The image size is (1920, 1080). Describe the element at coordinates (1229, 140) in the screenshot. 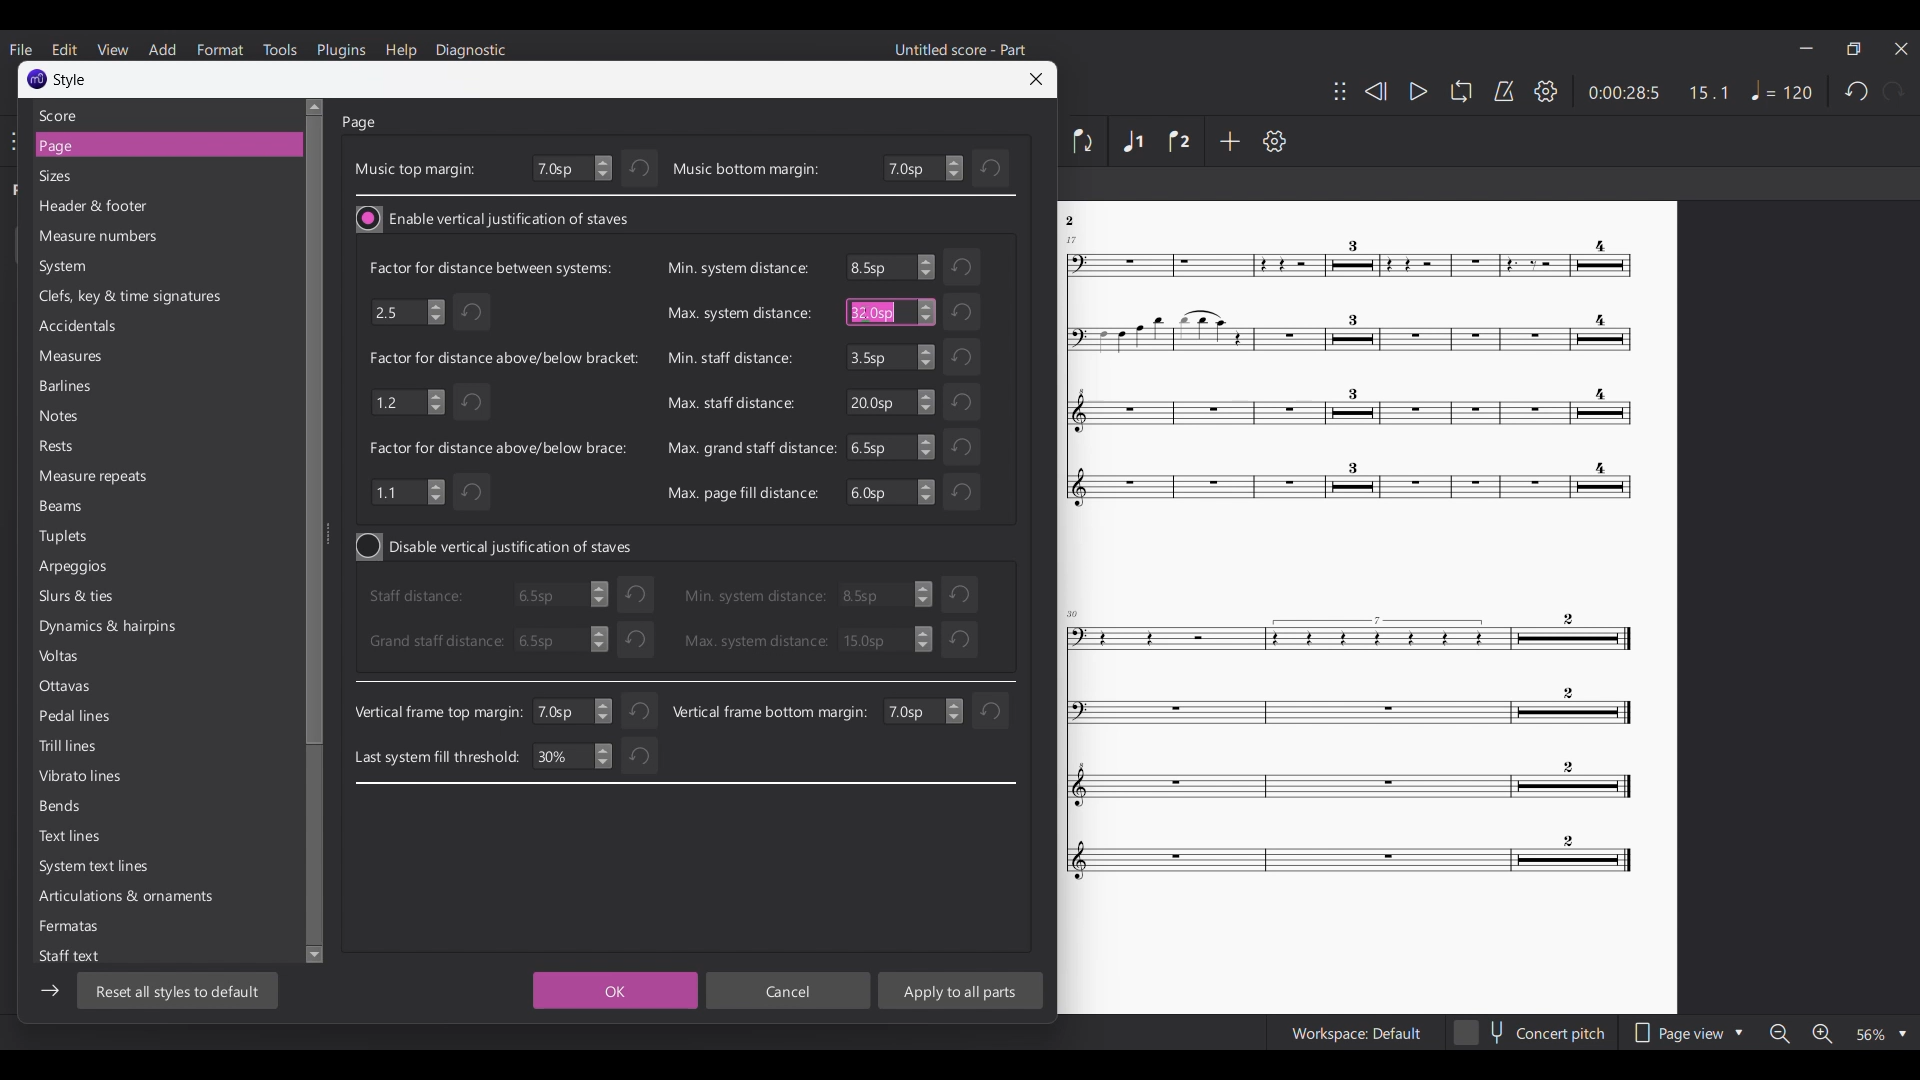

I see `Add` at that location.